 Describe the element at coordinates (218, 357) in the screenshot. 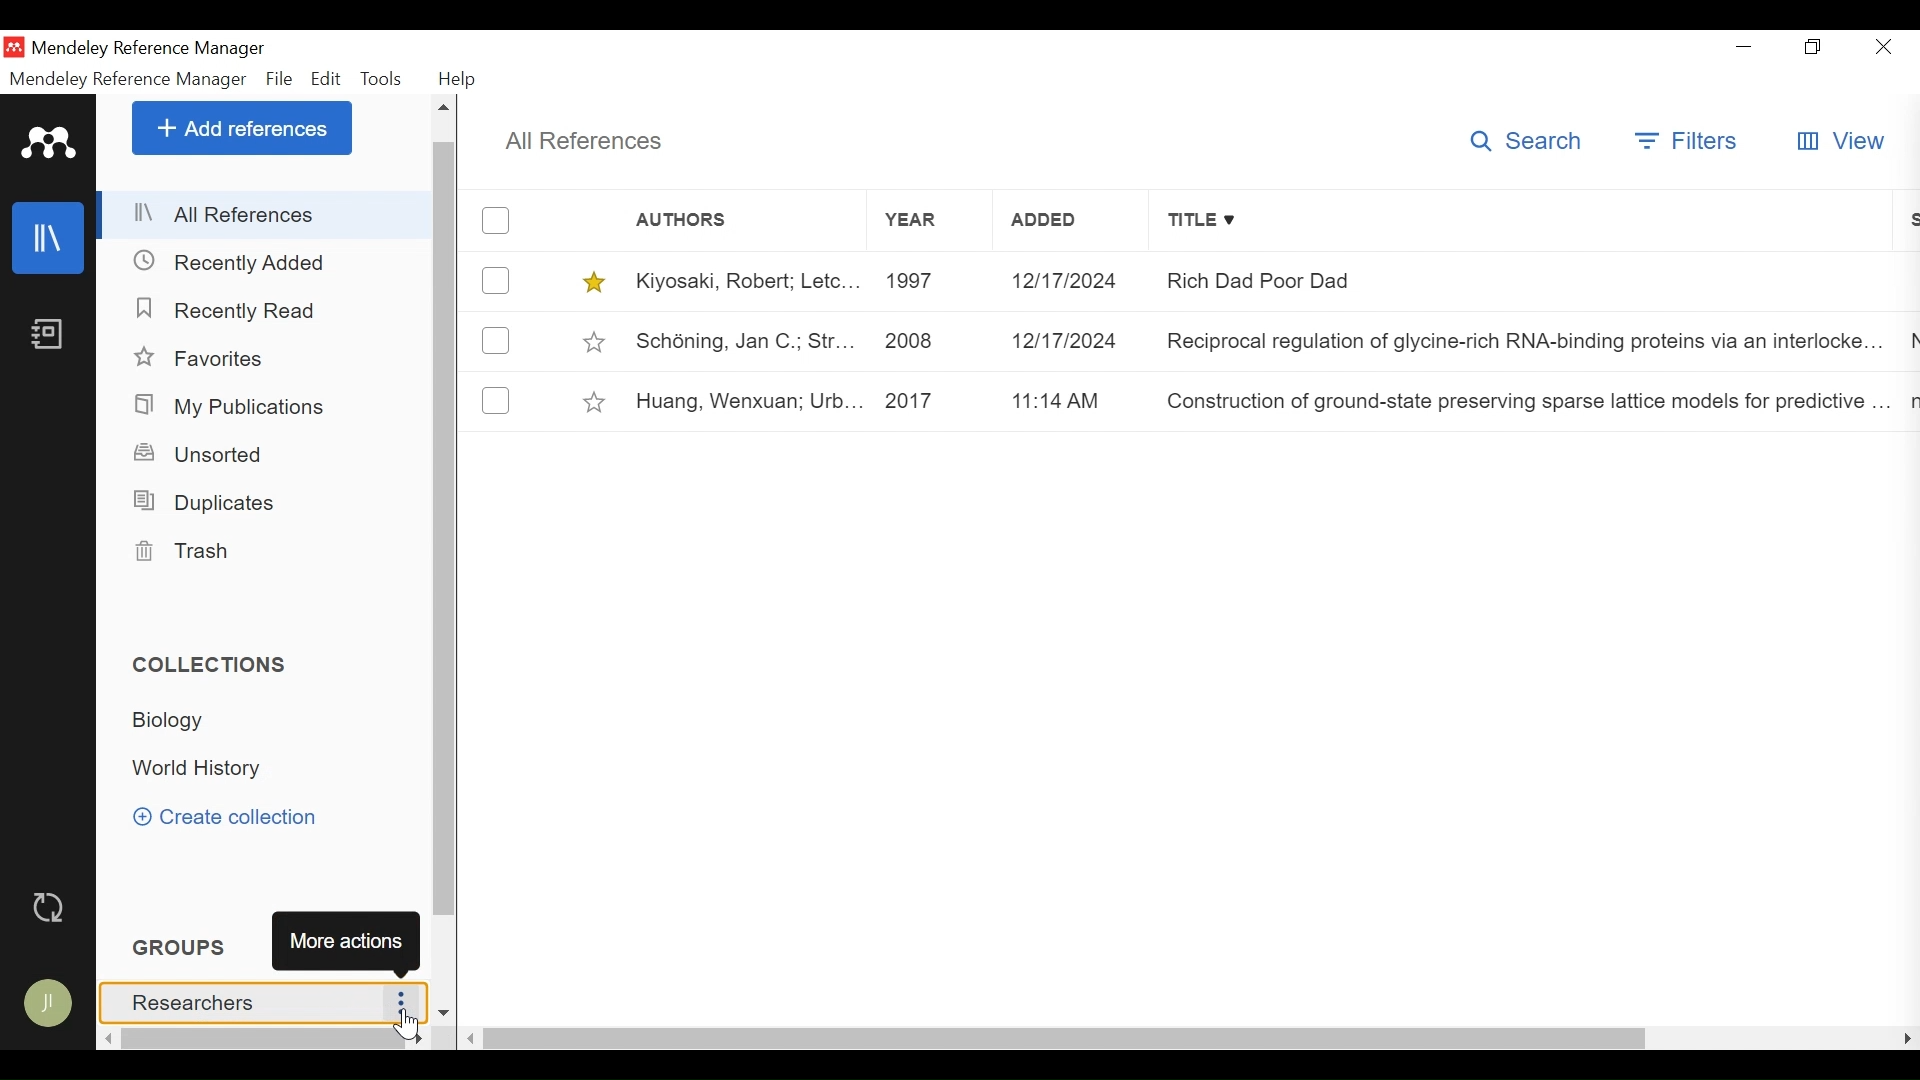

I see `Favorites` at that location.